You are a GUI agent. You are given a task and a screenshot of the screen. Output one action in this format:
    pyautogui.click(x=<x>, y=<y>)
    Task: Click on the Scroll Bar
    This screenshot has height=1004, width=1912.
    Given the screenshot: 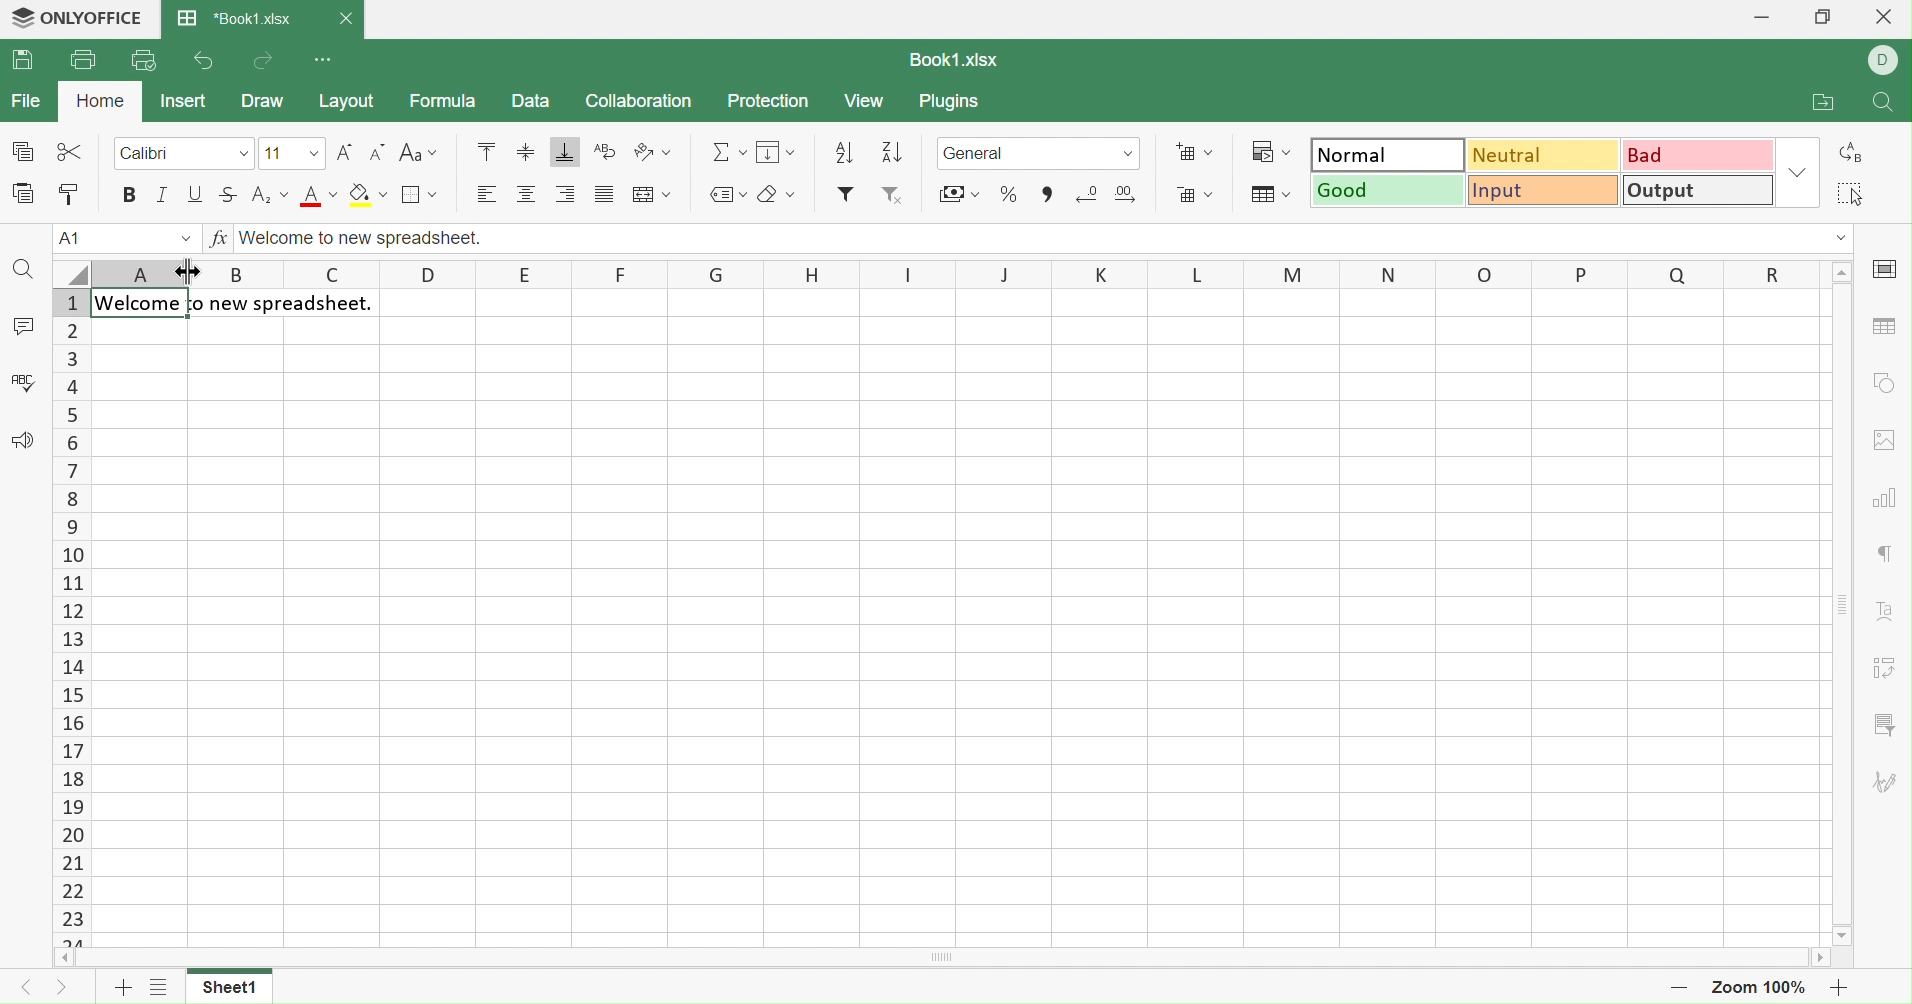 What is the action you would take?
    pyautogui.click(x=947, y=958)
    